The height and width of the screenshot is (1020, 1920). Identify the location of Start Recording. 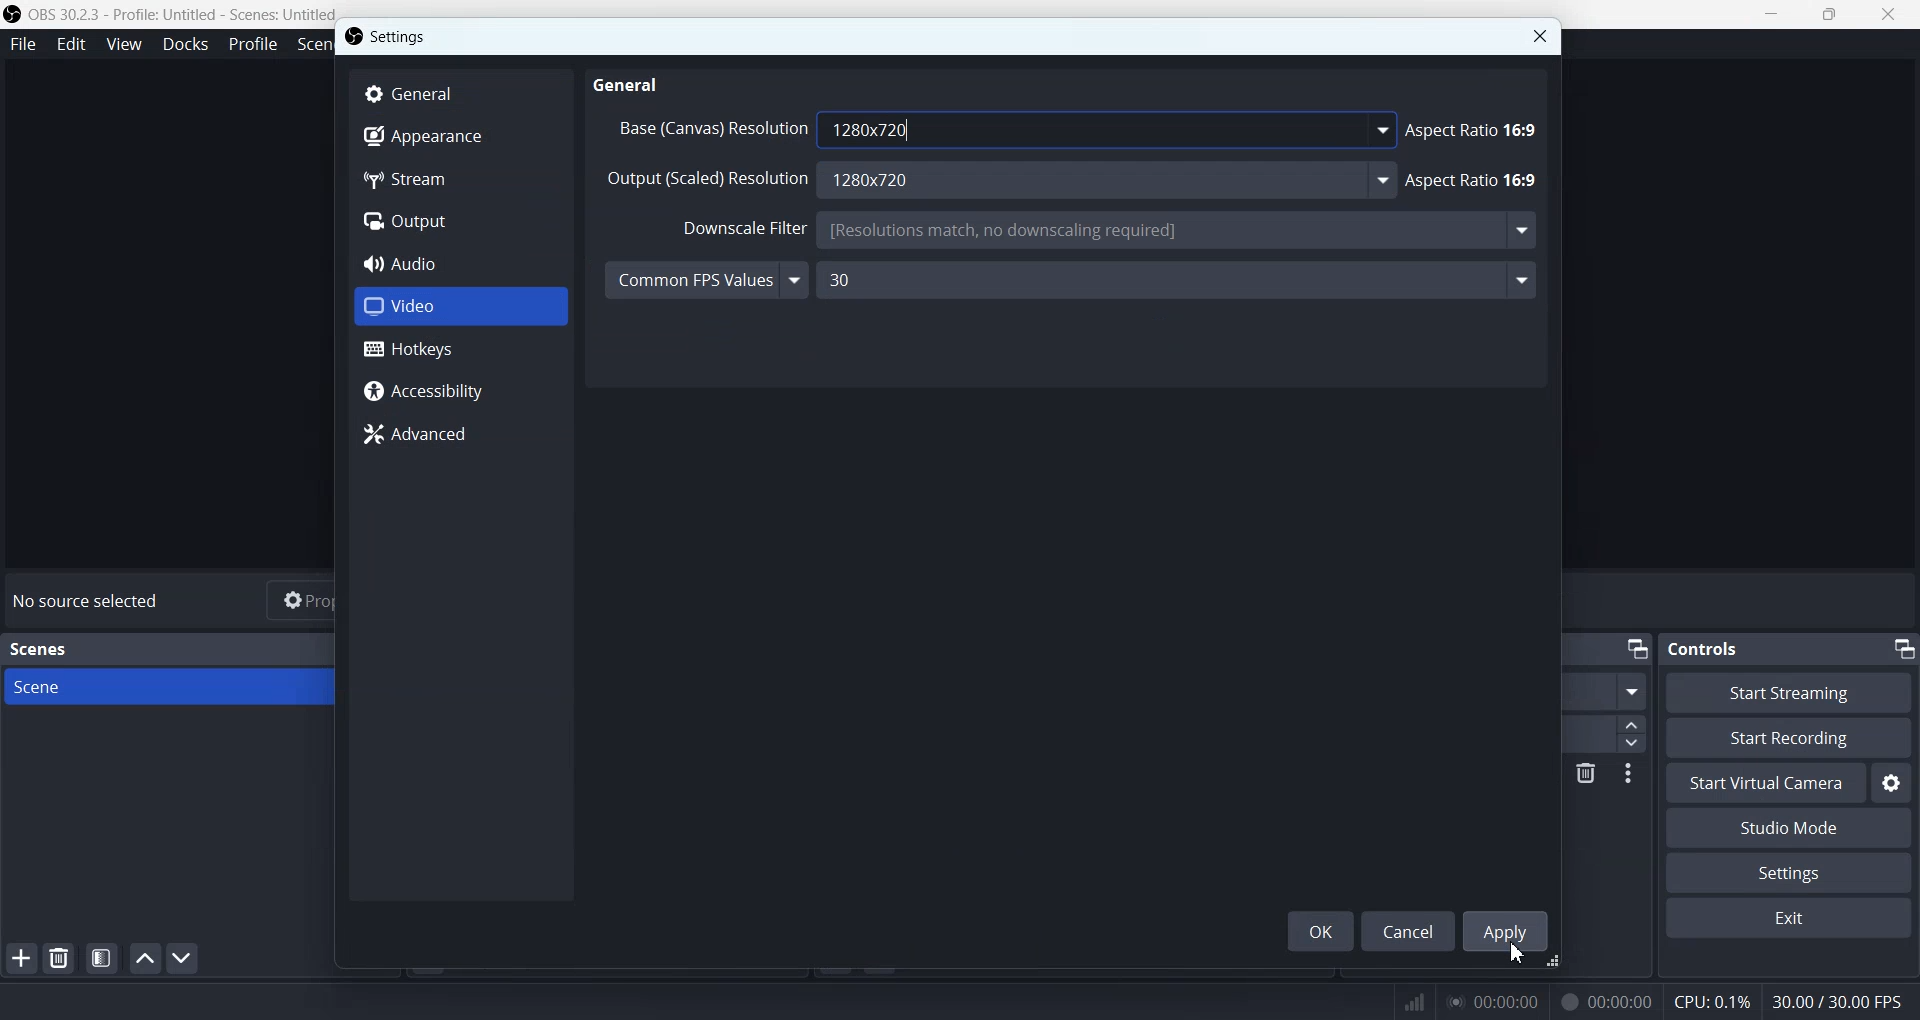
(1791, 738).